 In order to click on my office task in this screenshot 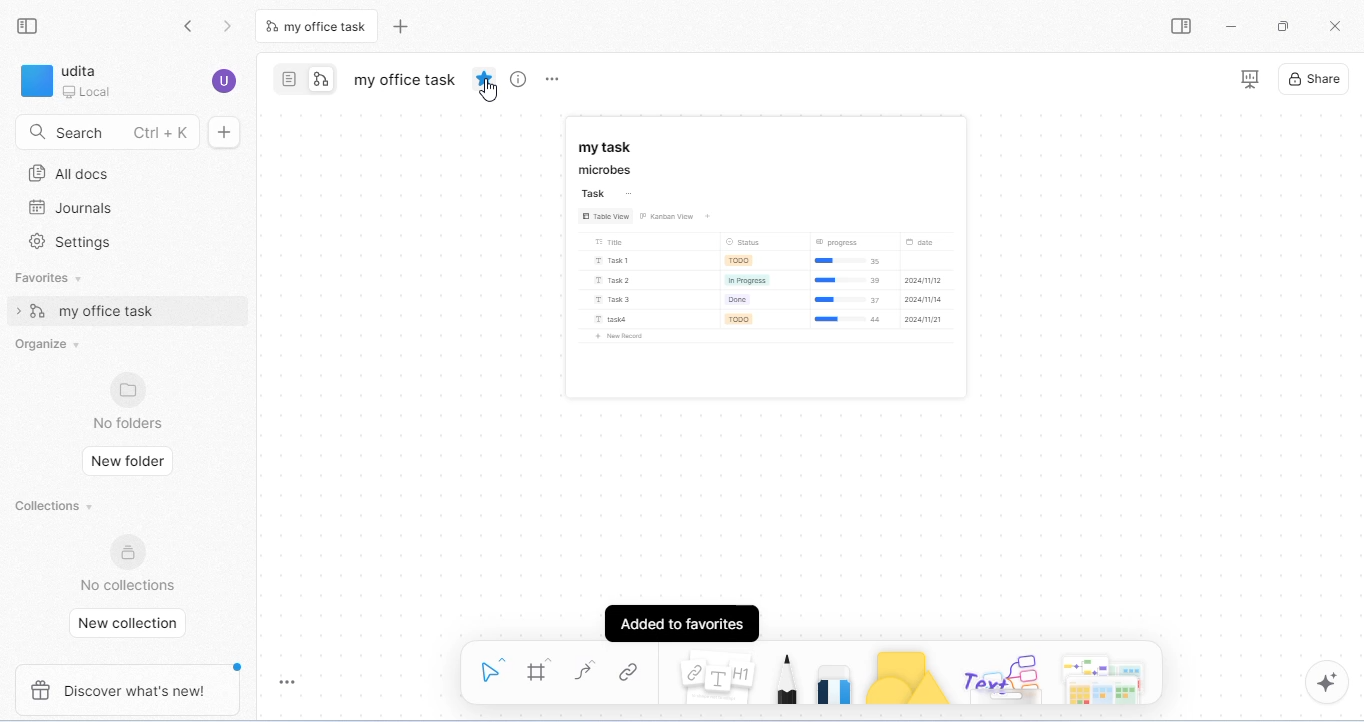, I will do `click(407, 79)`.